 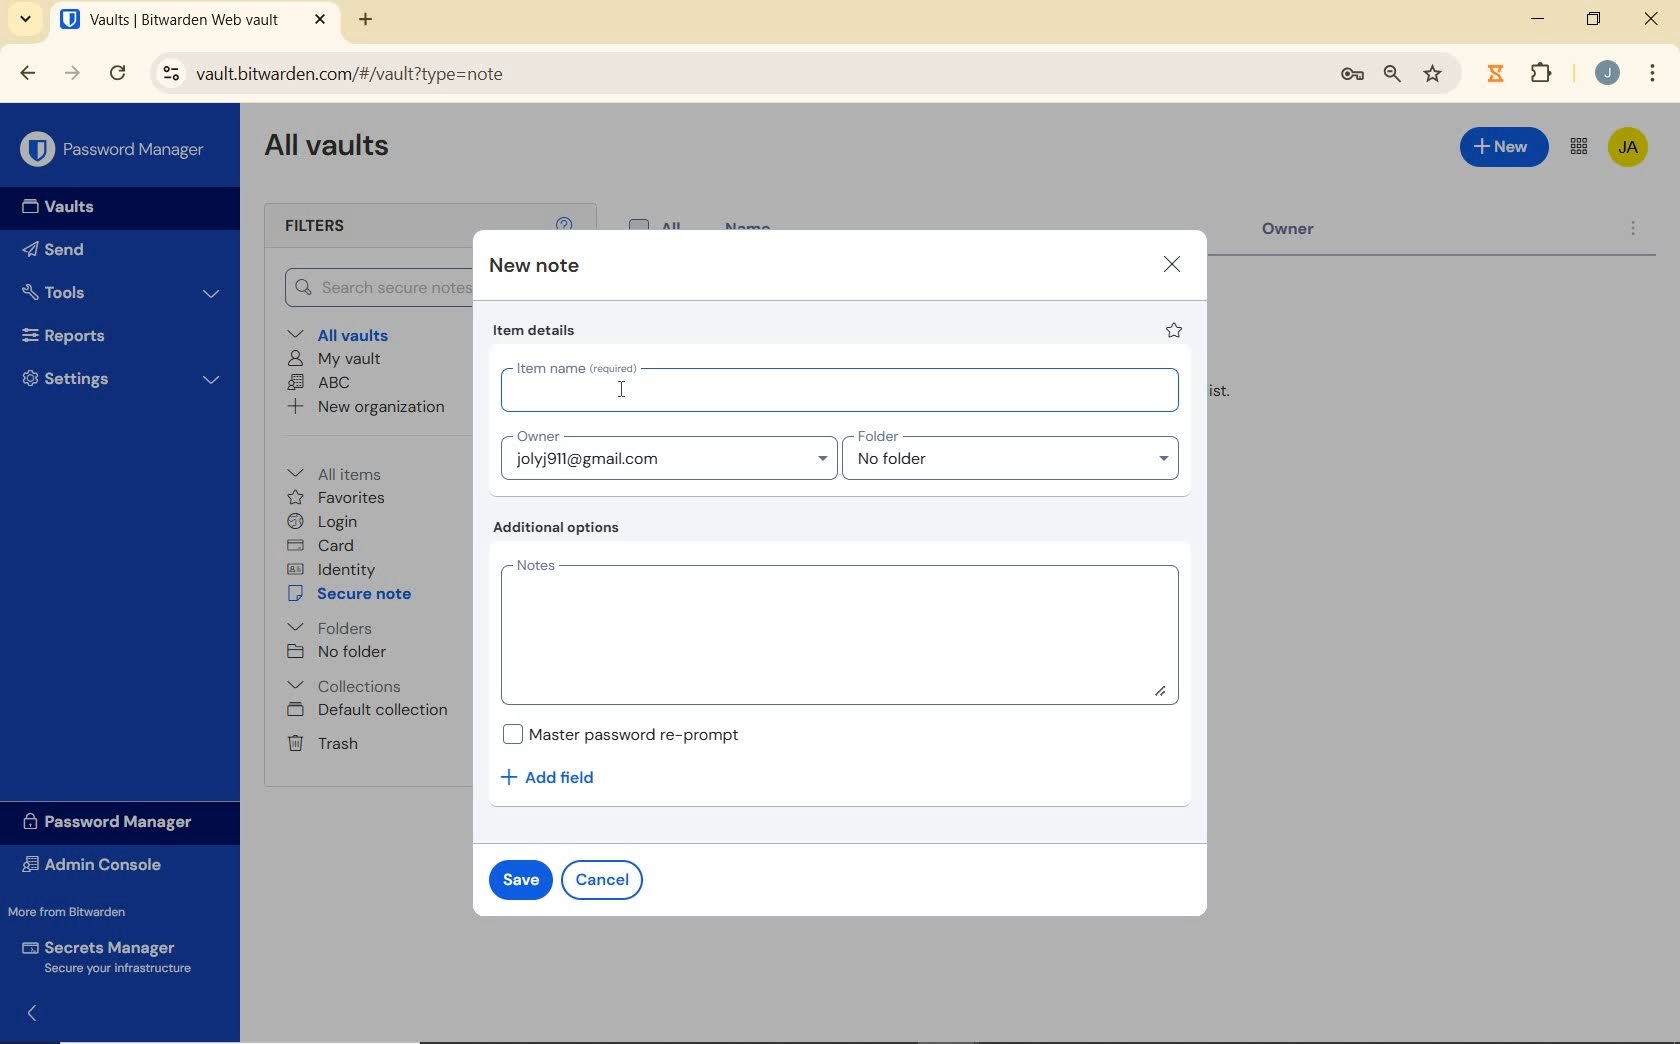 What do you see at coordinates (519, 878) in the screenshot?
I see `save` at bounding box center [519, 878].